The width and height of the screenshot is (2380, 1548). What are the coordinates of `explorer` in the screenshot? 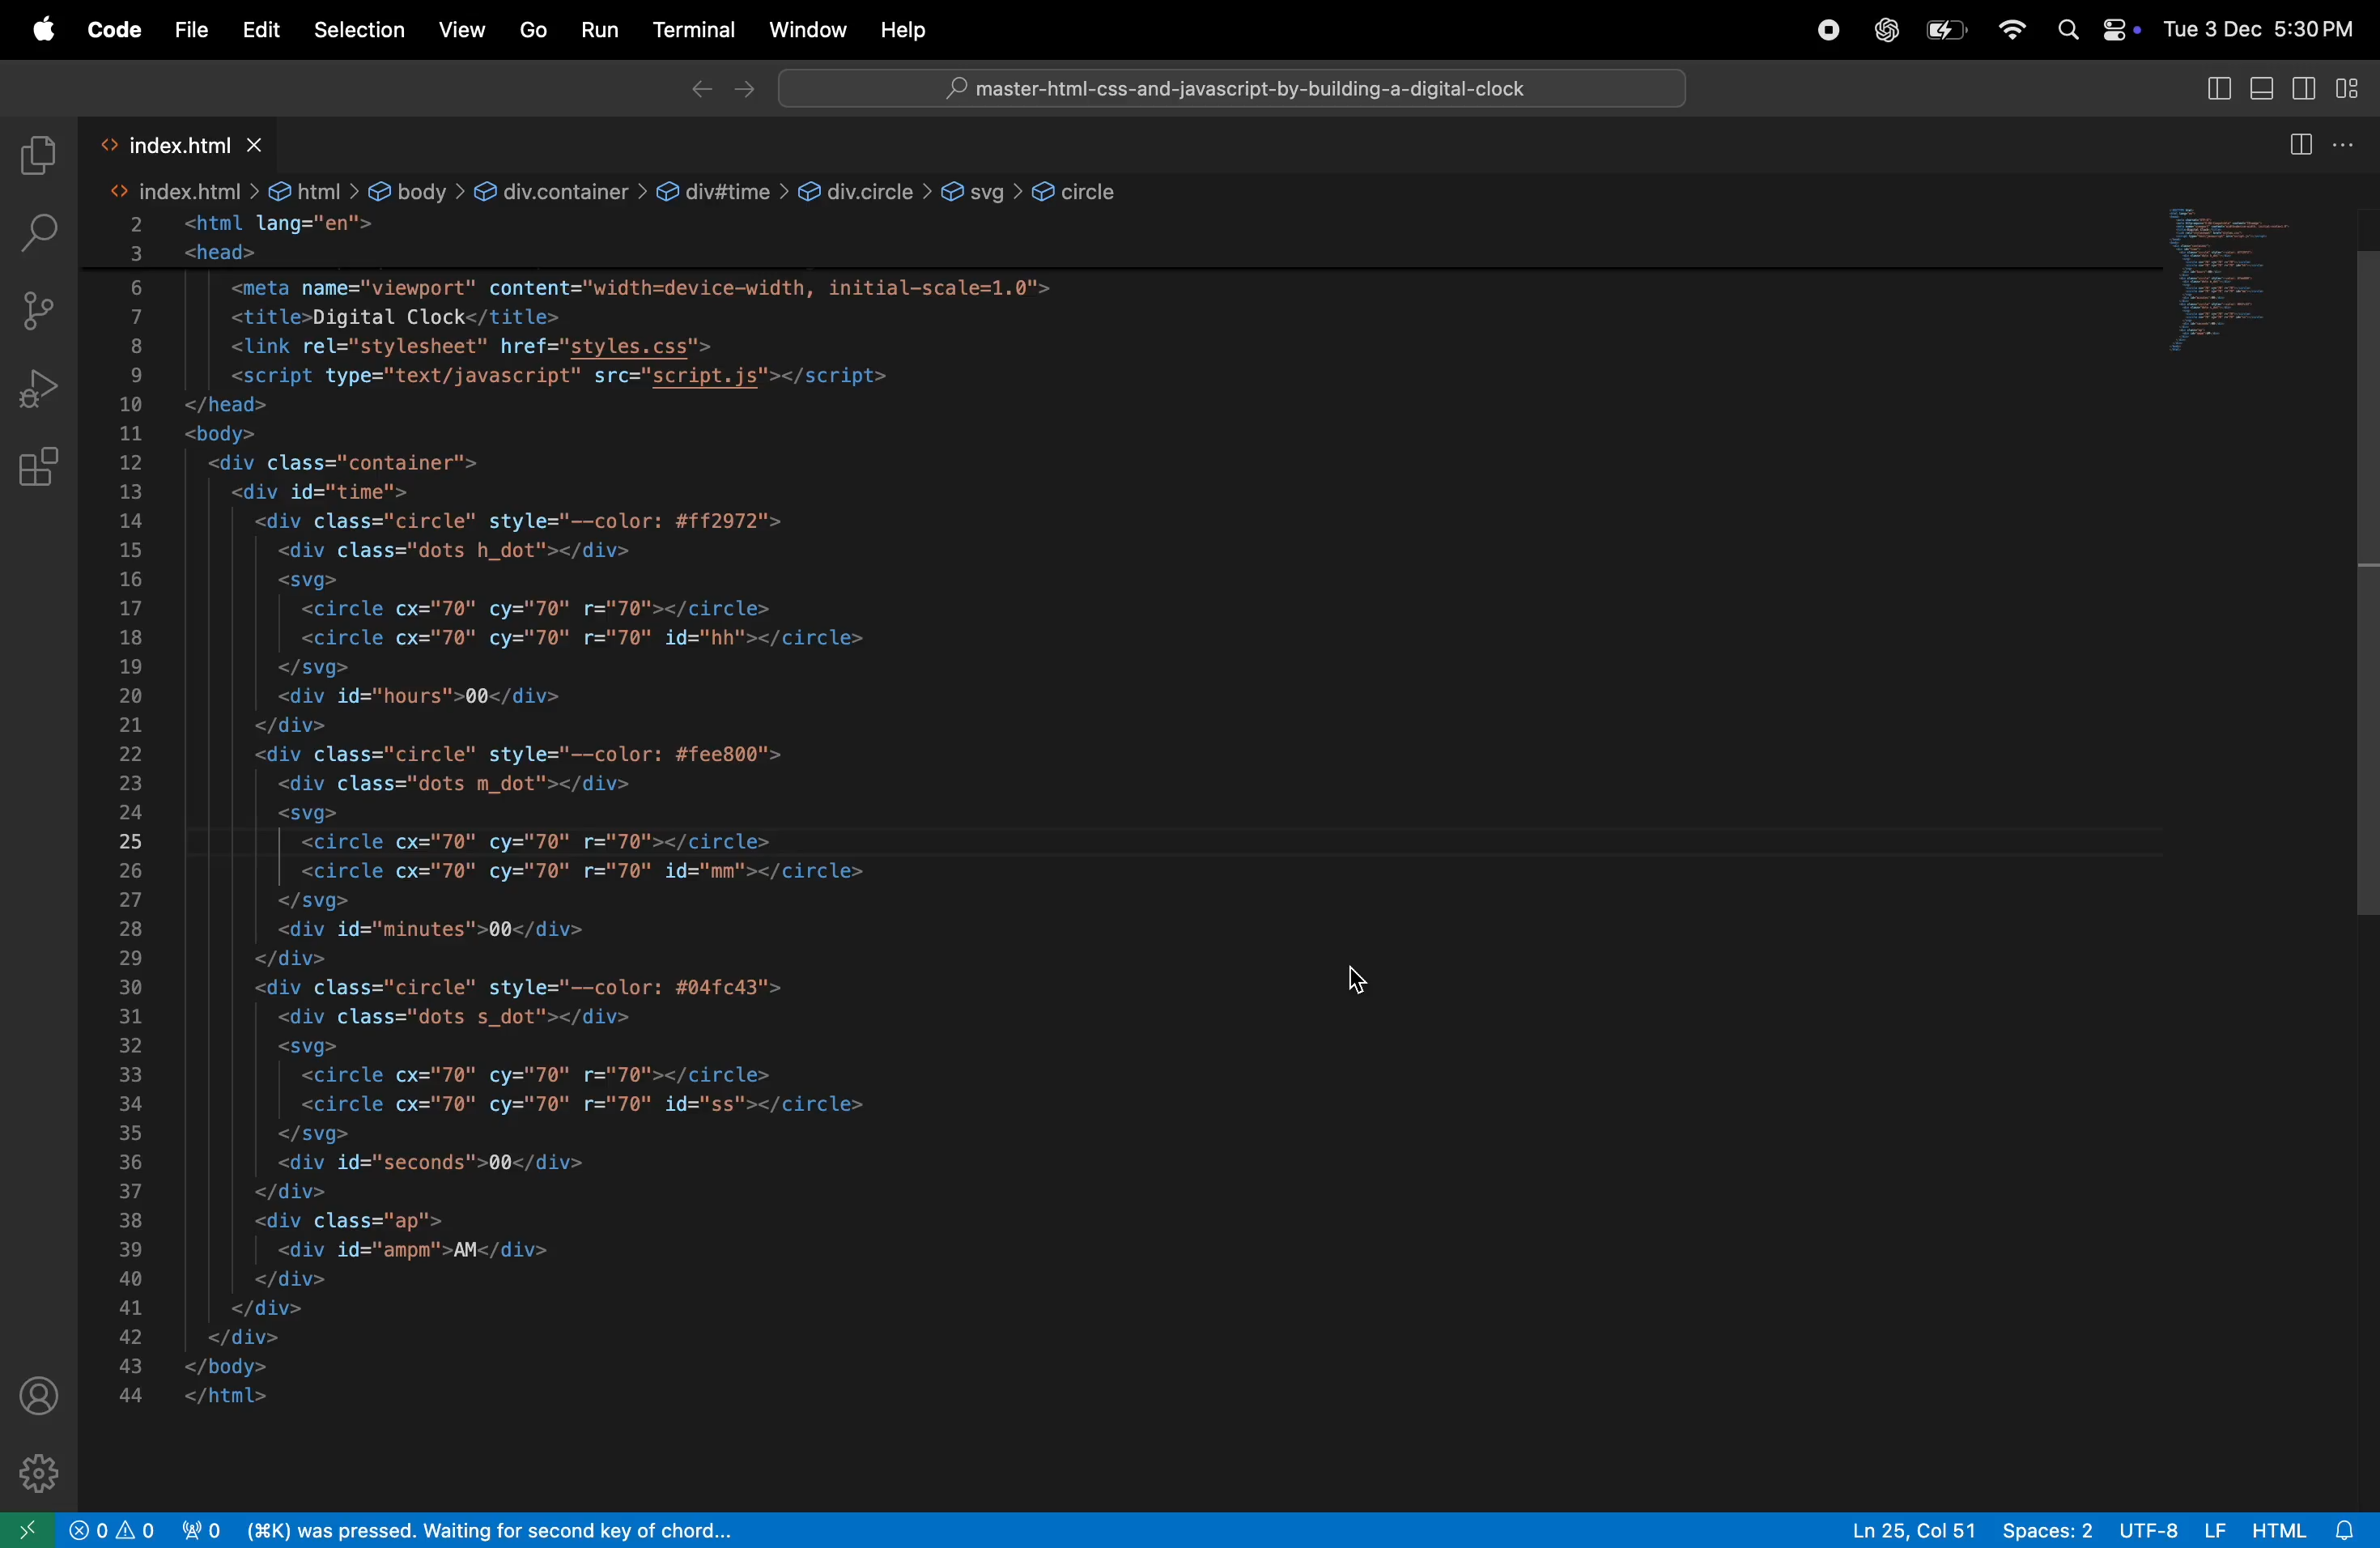 It's located at (35, 151).